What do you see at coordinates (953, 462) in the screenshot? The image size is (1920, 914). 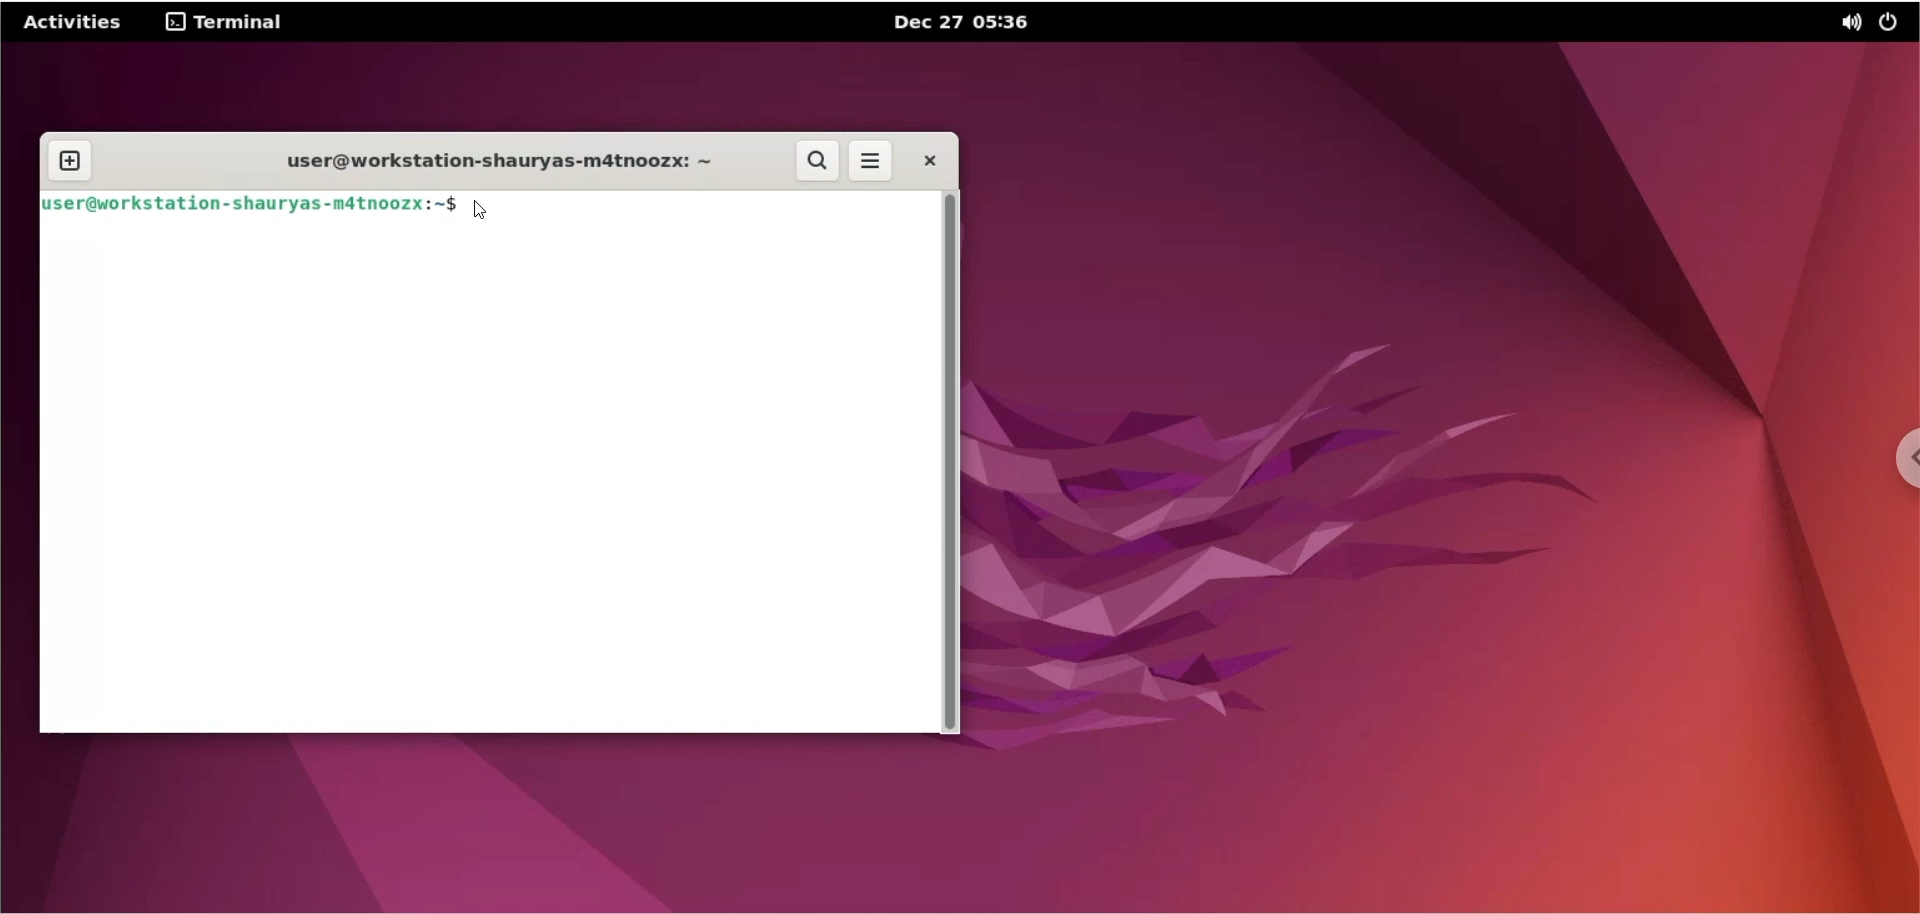 I see `scrollbar` at bounding box center [953, 462].